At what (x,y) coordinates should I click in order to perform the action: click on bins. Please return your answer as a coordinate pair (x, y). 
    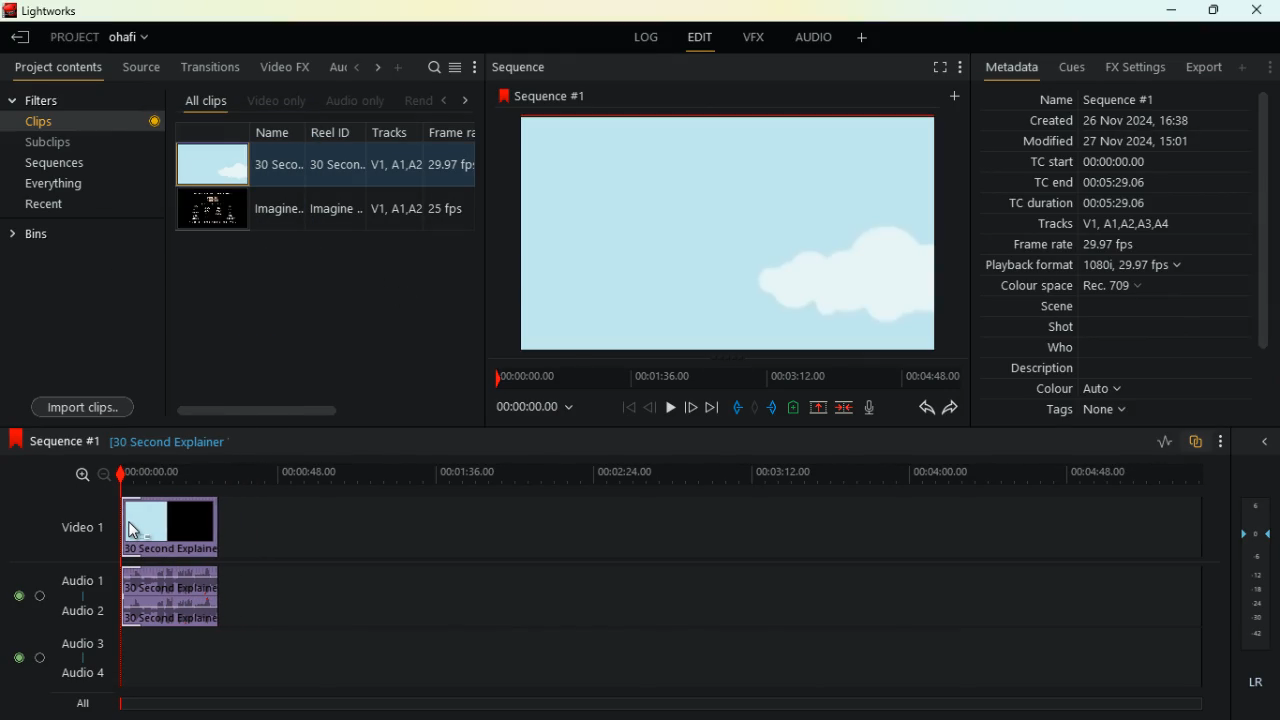
    Looking at the image, I should click on (64, 235).